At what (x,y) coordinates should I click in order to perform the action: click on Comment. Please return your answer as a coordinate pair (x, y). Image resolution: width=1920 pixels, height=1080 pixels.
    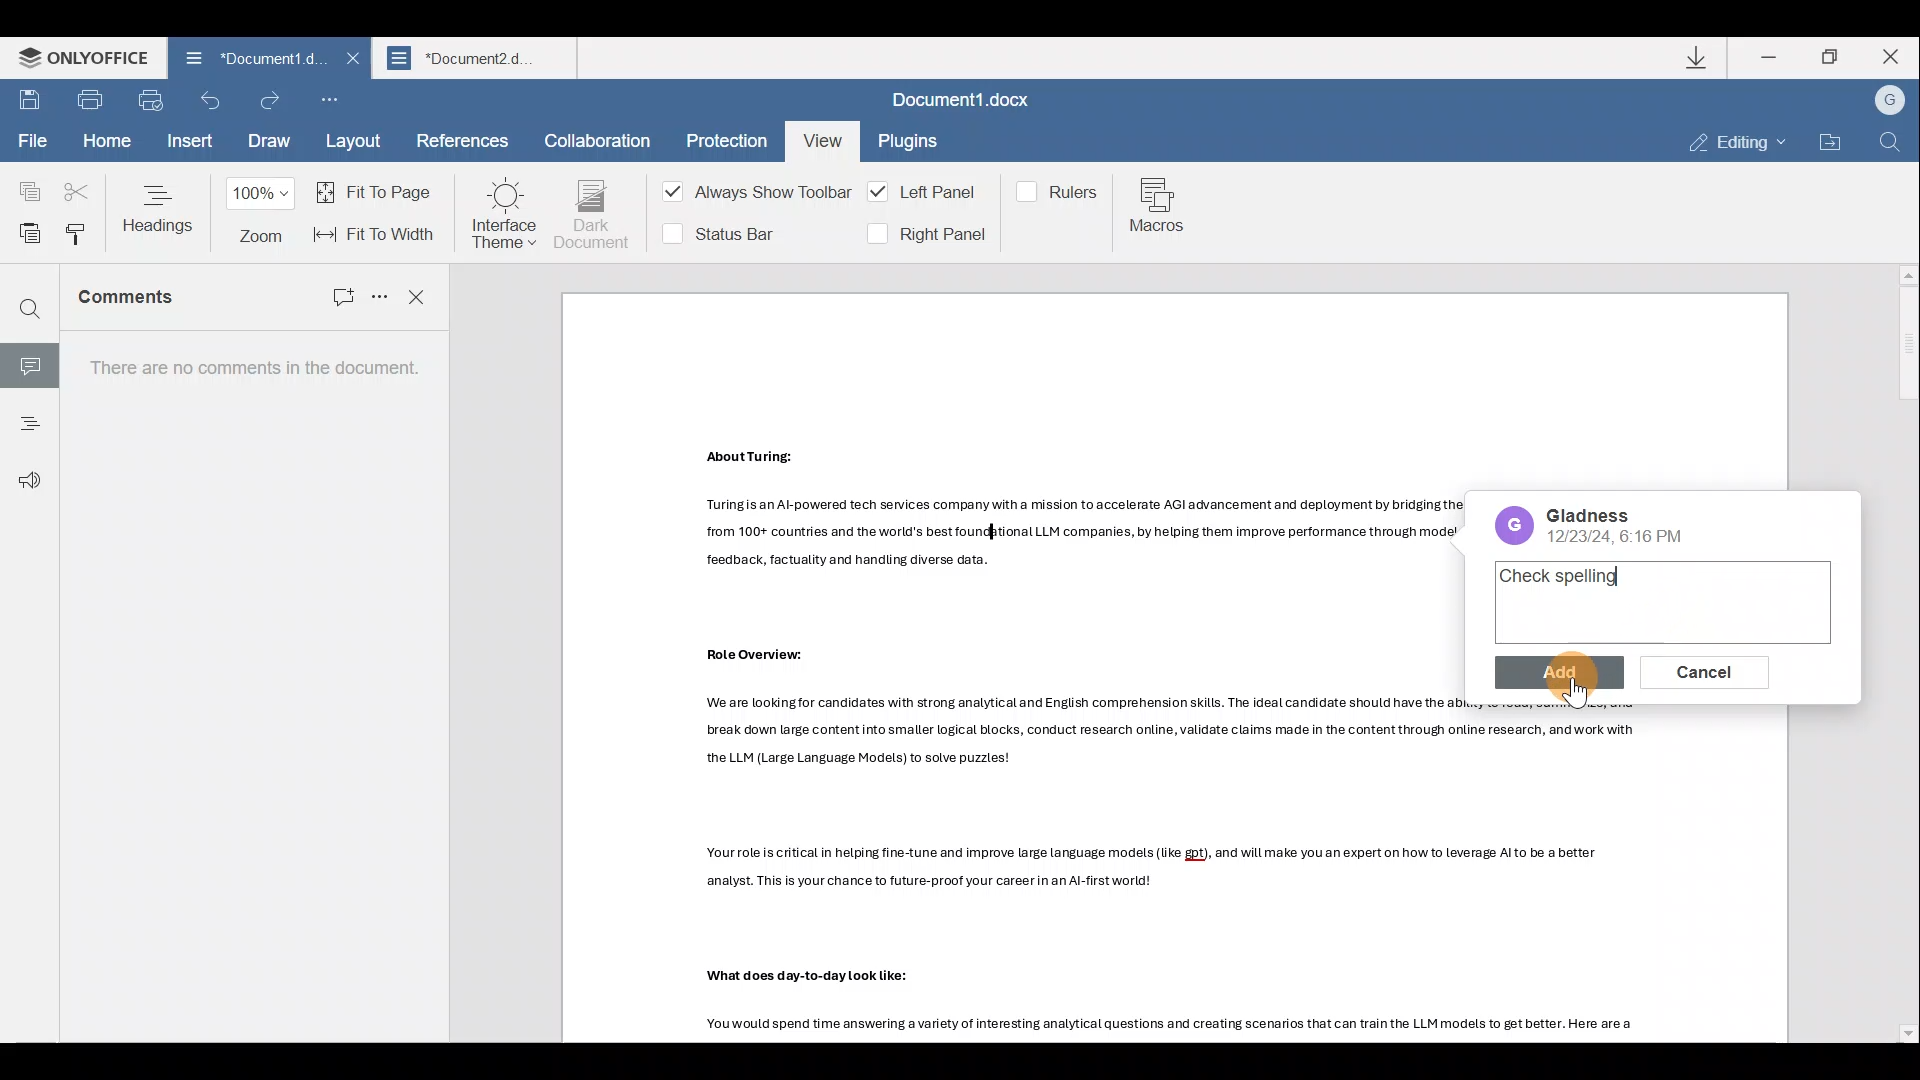
    Looking at the image, I should click on (29, 362).